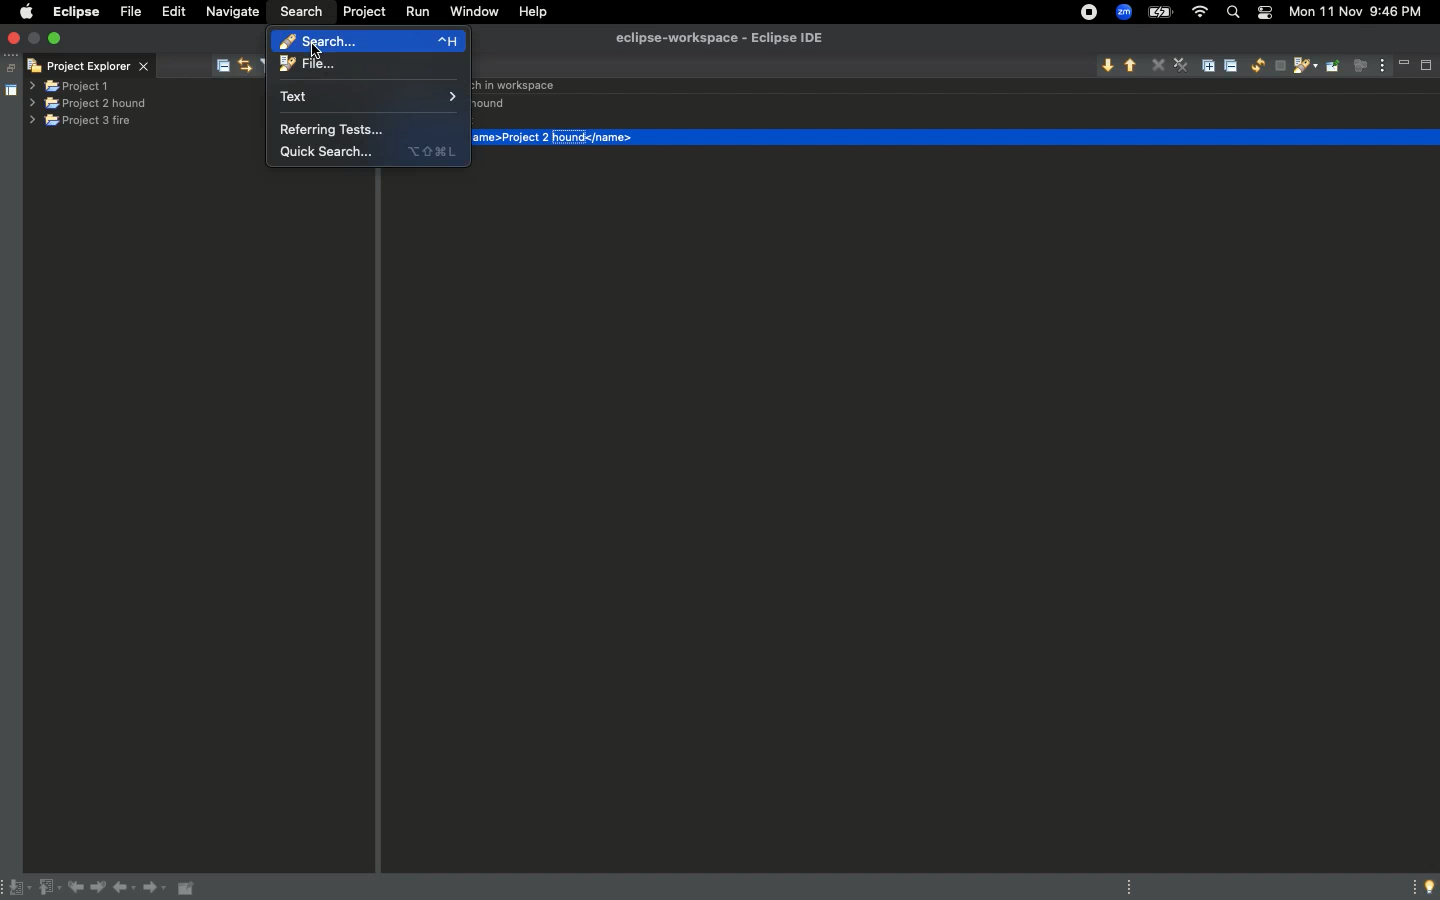 The width and height of the screenshot is (1440, 900). Describe the element at coordinates (1263, 14) in the screenshot. I see `Notification` at that location.